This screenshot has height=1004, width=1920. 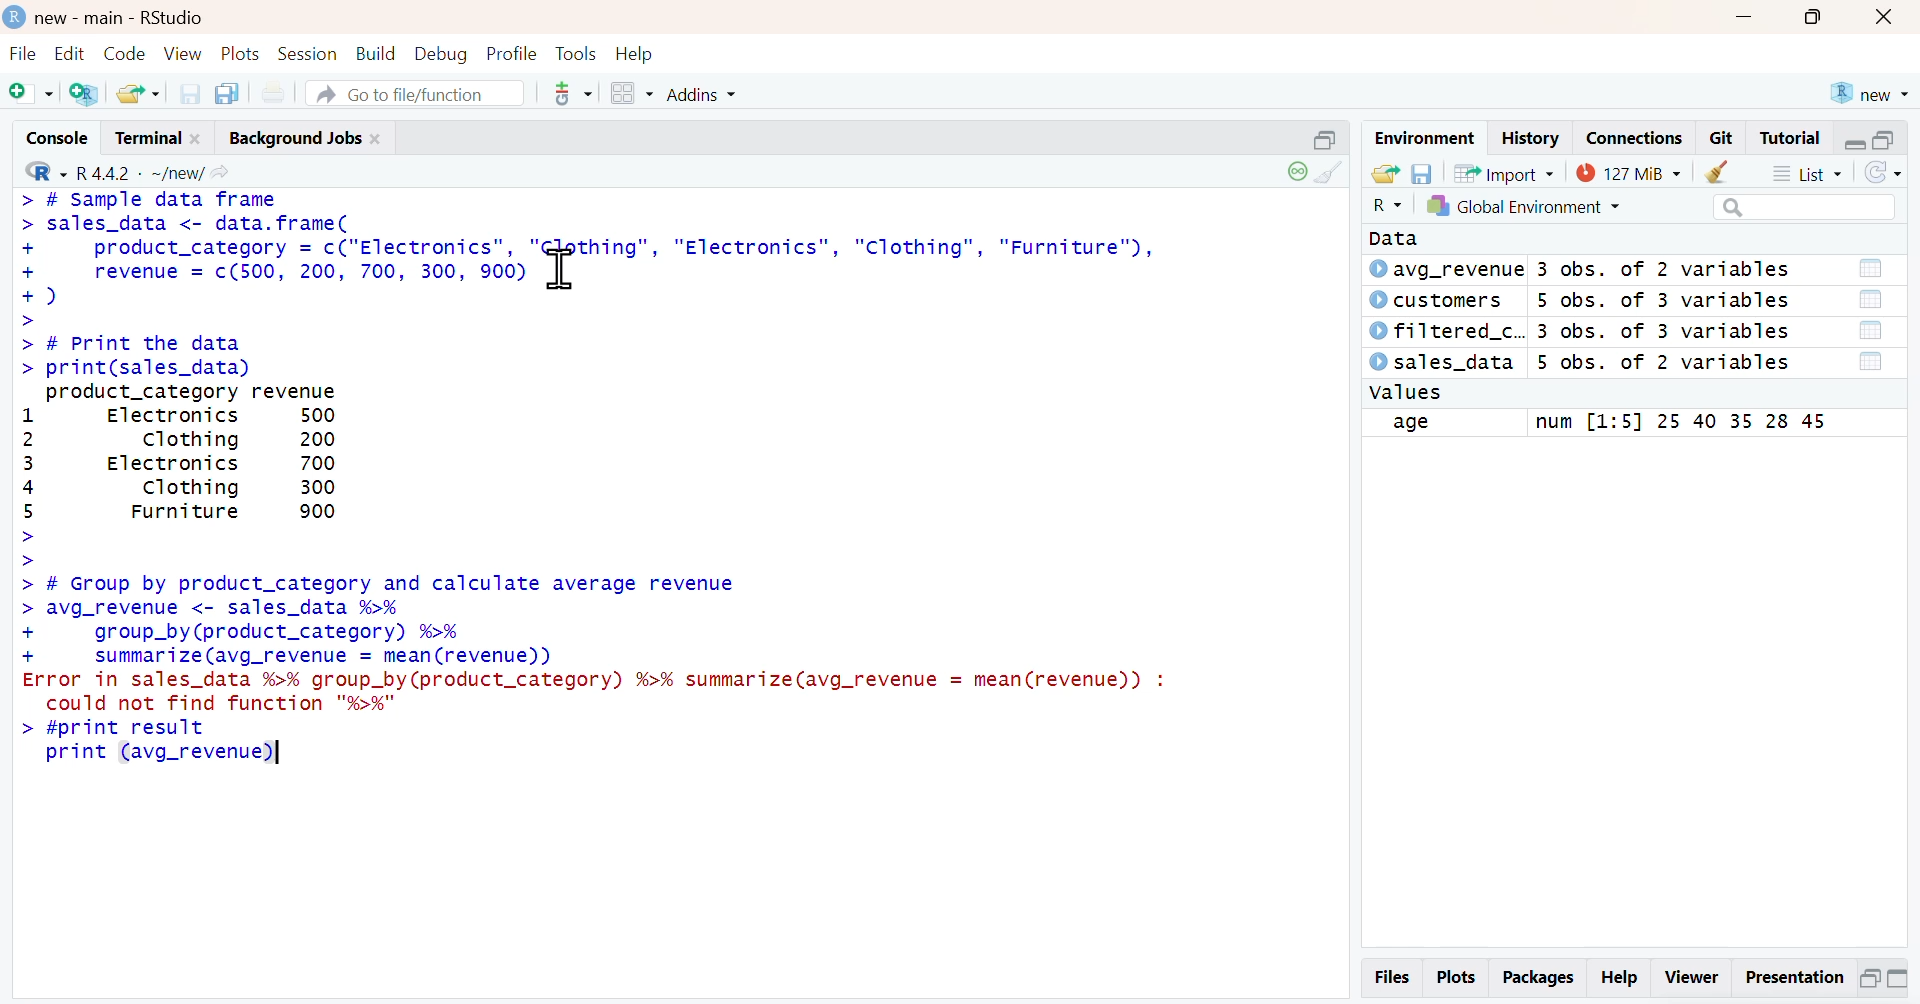 What do you see at coordinates (30, 93) in the screenshot?
I see `New File` at bounding box center [30, 93].